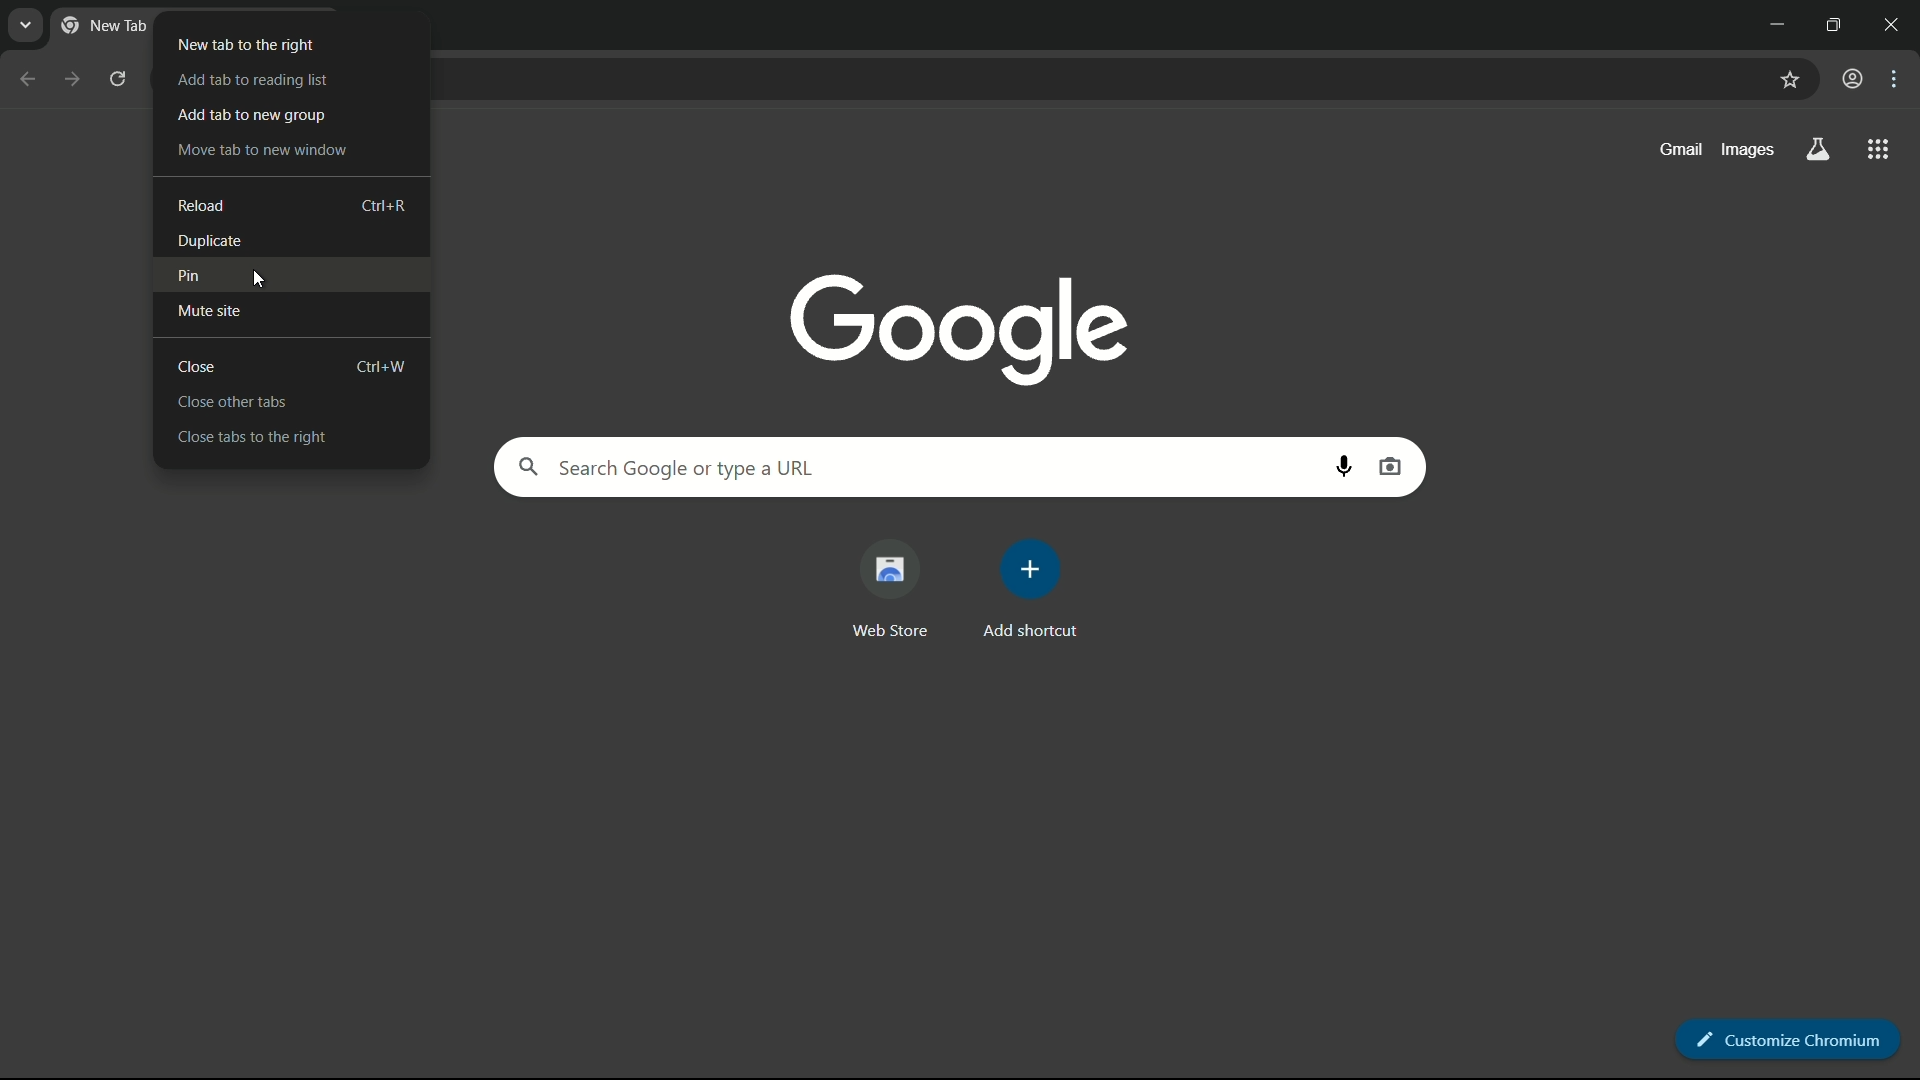  I want to click on customize chromium, so click(1791, 1039).